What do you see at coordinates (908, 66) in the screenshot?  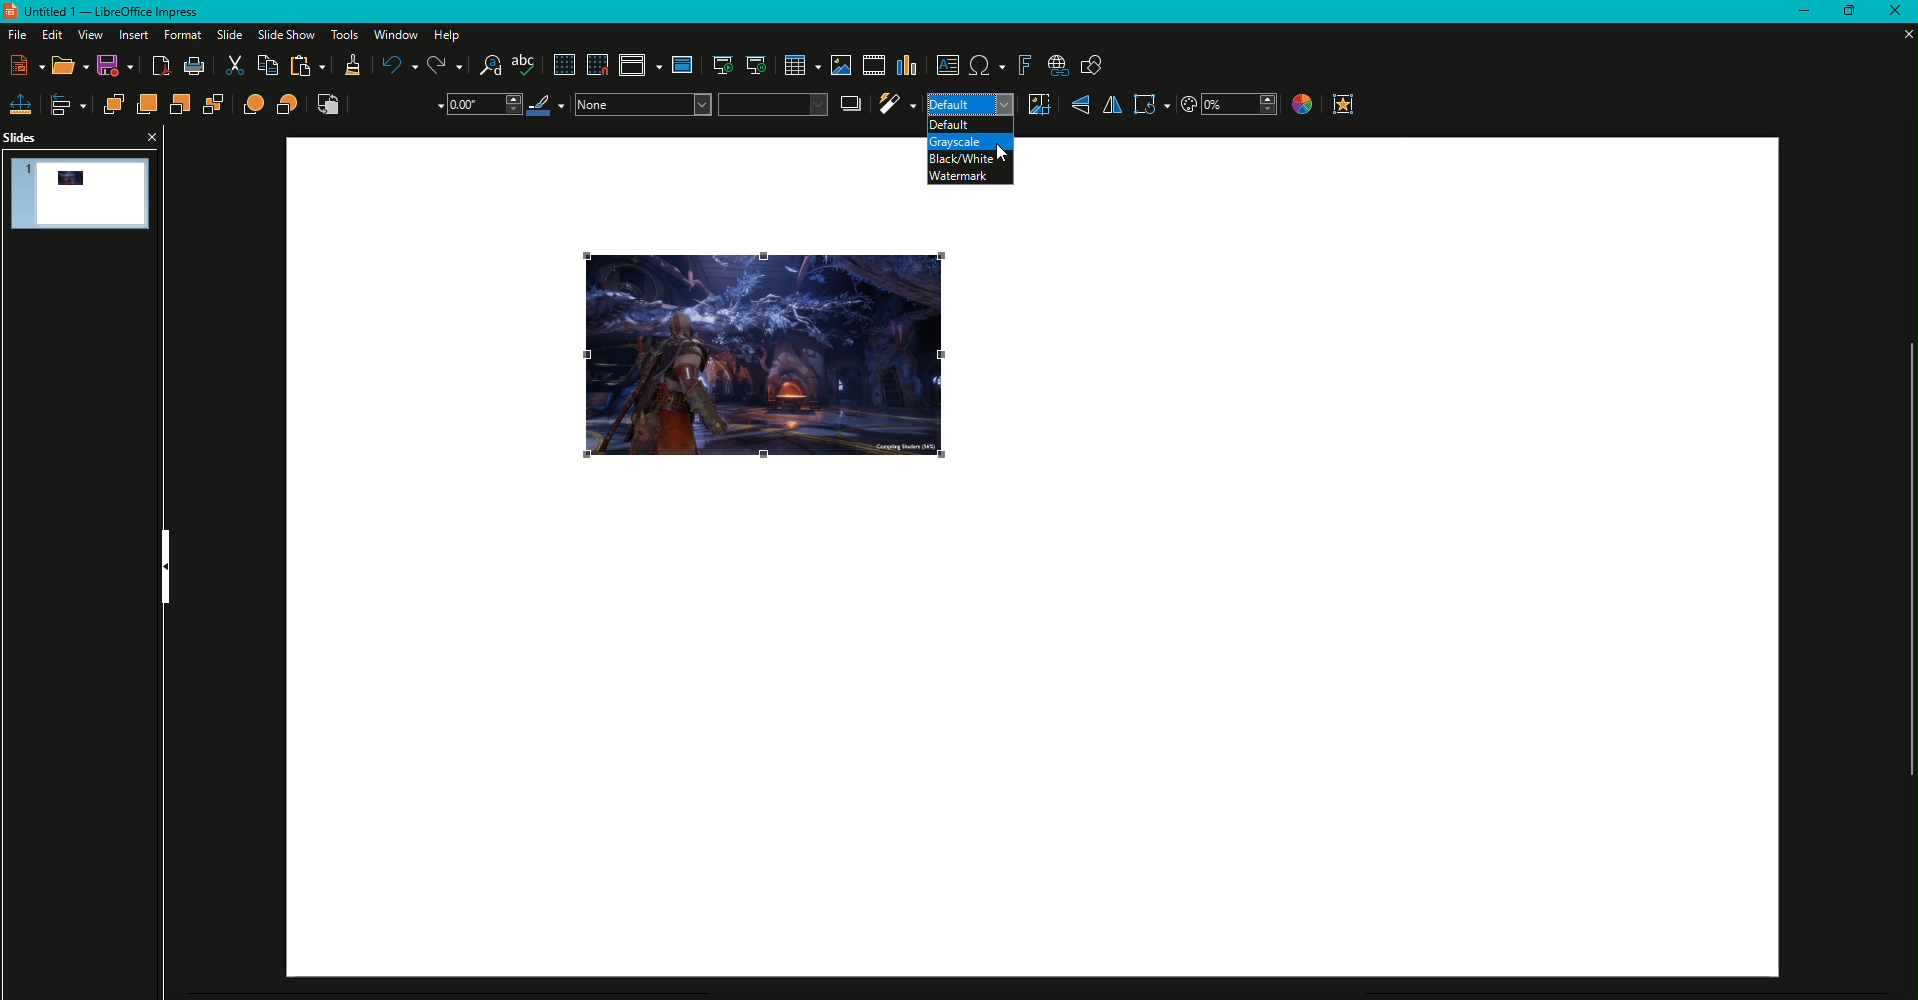 I see `Chart` at bounding box center [908, 66].